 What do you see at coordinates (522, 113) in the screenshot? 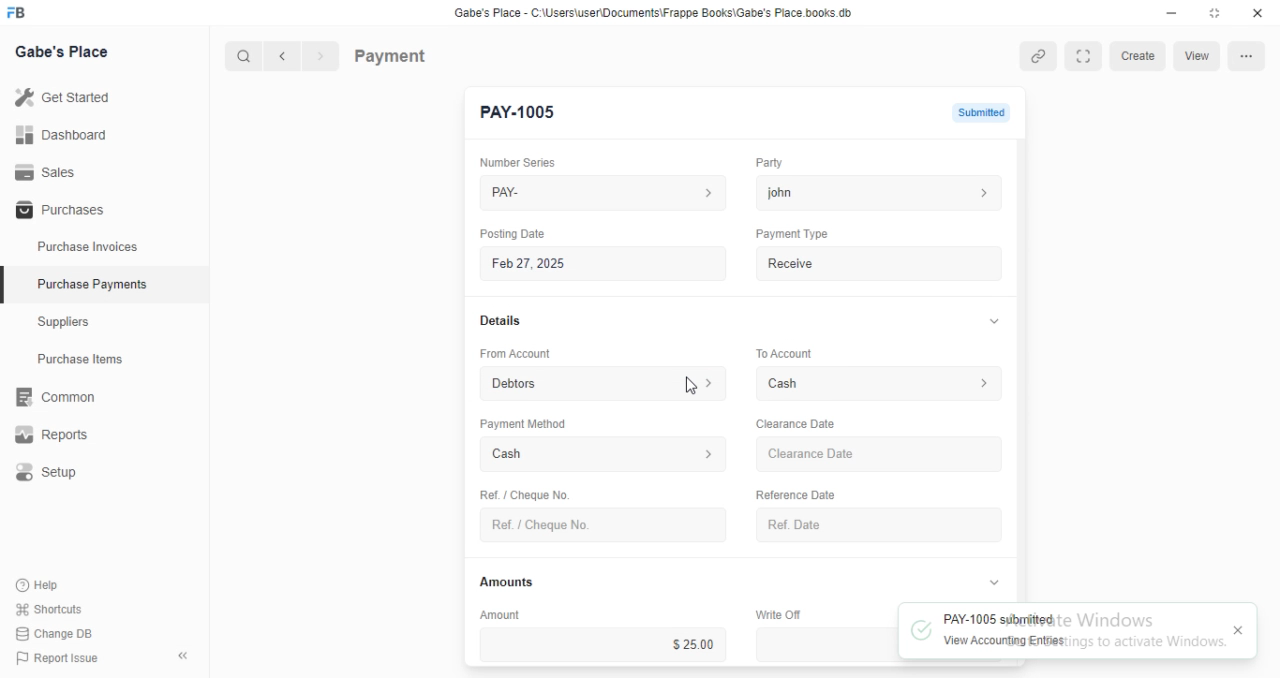
I see `New Entry` at bounding box center [522, 113].